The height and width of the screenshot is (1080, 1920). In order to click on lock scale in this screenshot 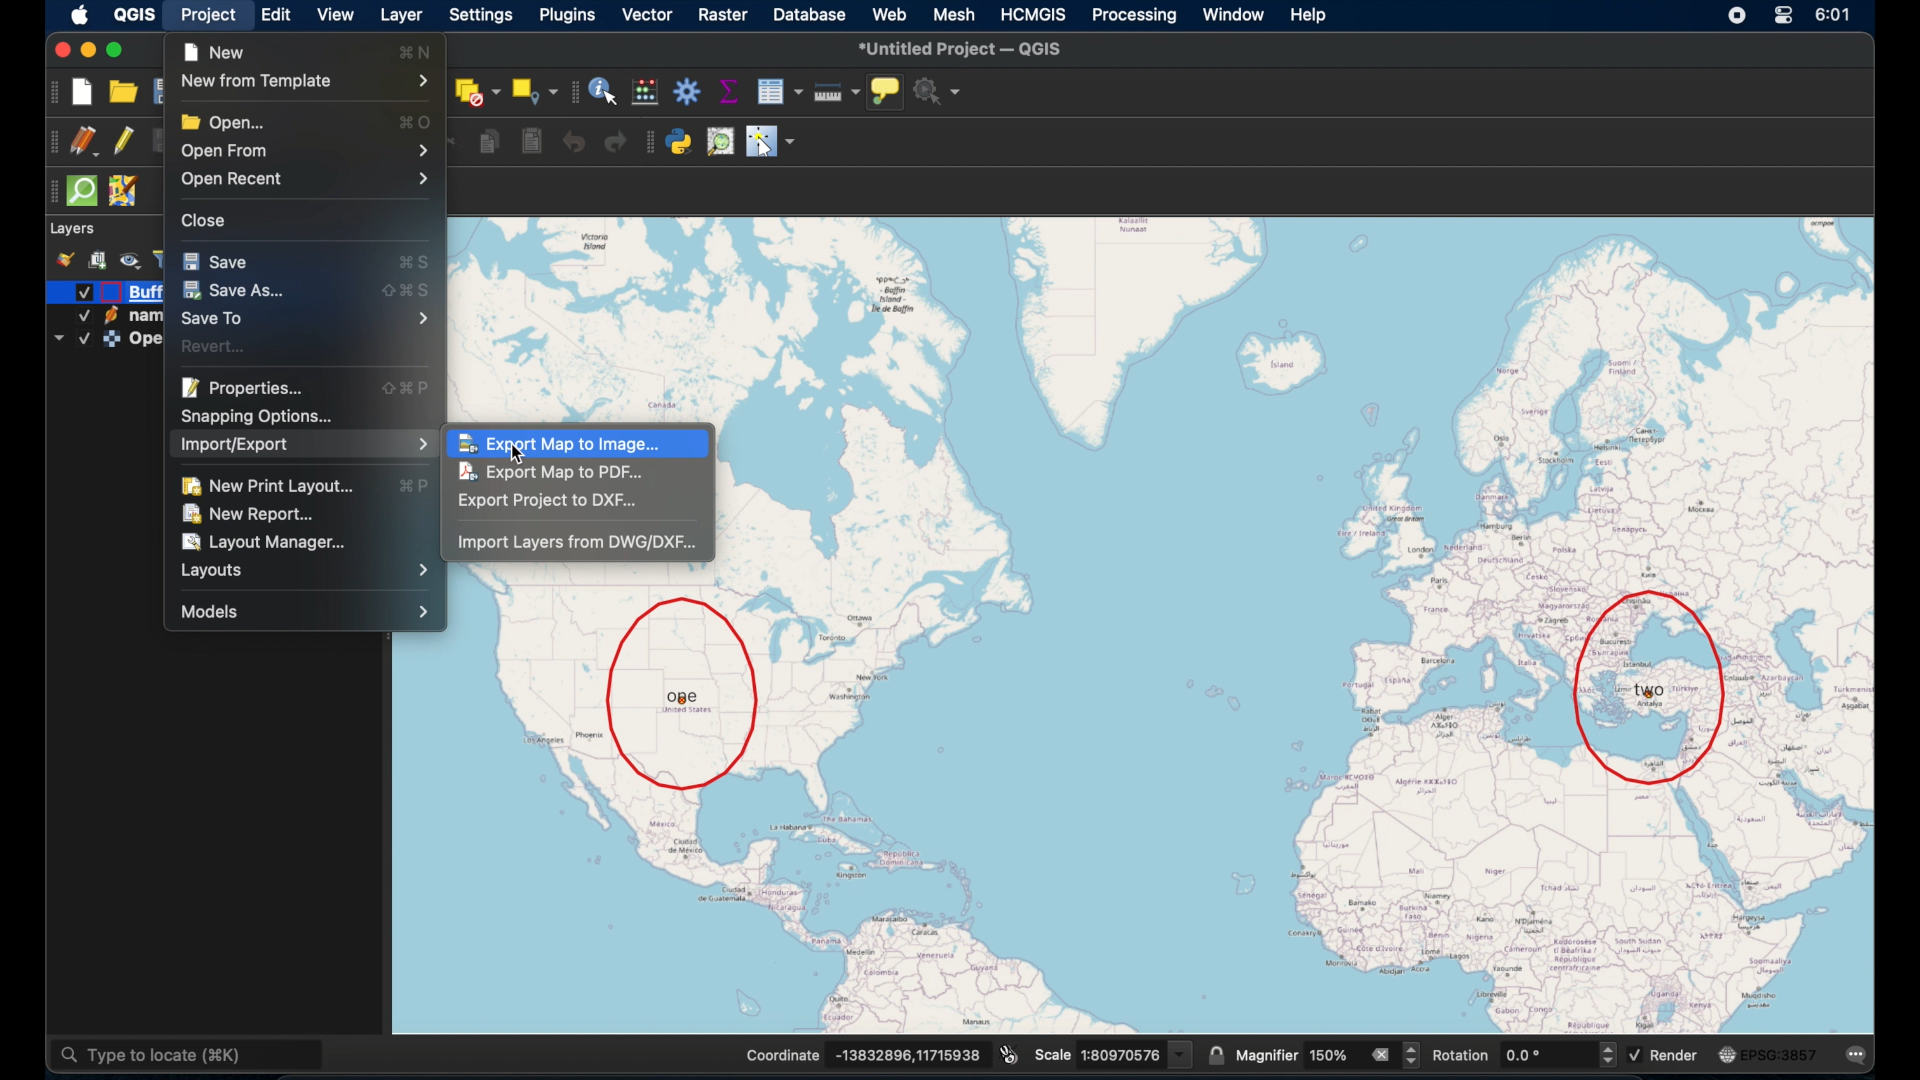, I will do `click(1216, 1051)`.